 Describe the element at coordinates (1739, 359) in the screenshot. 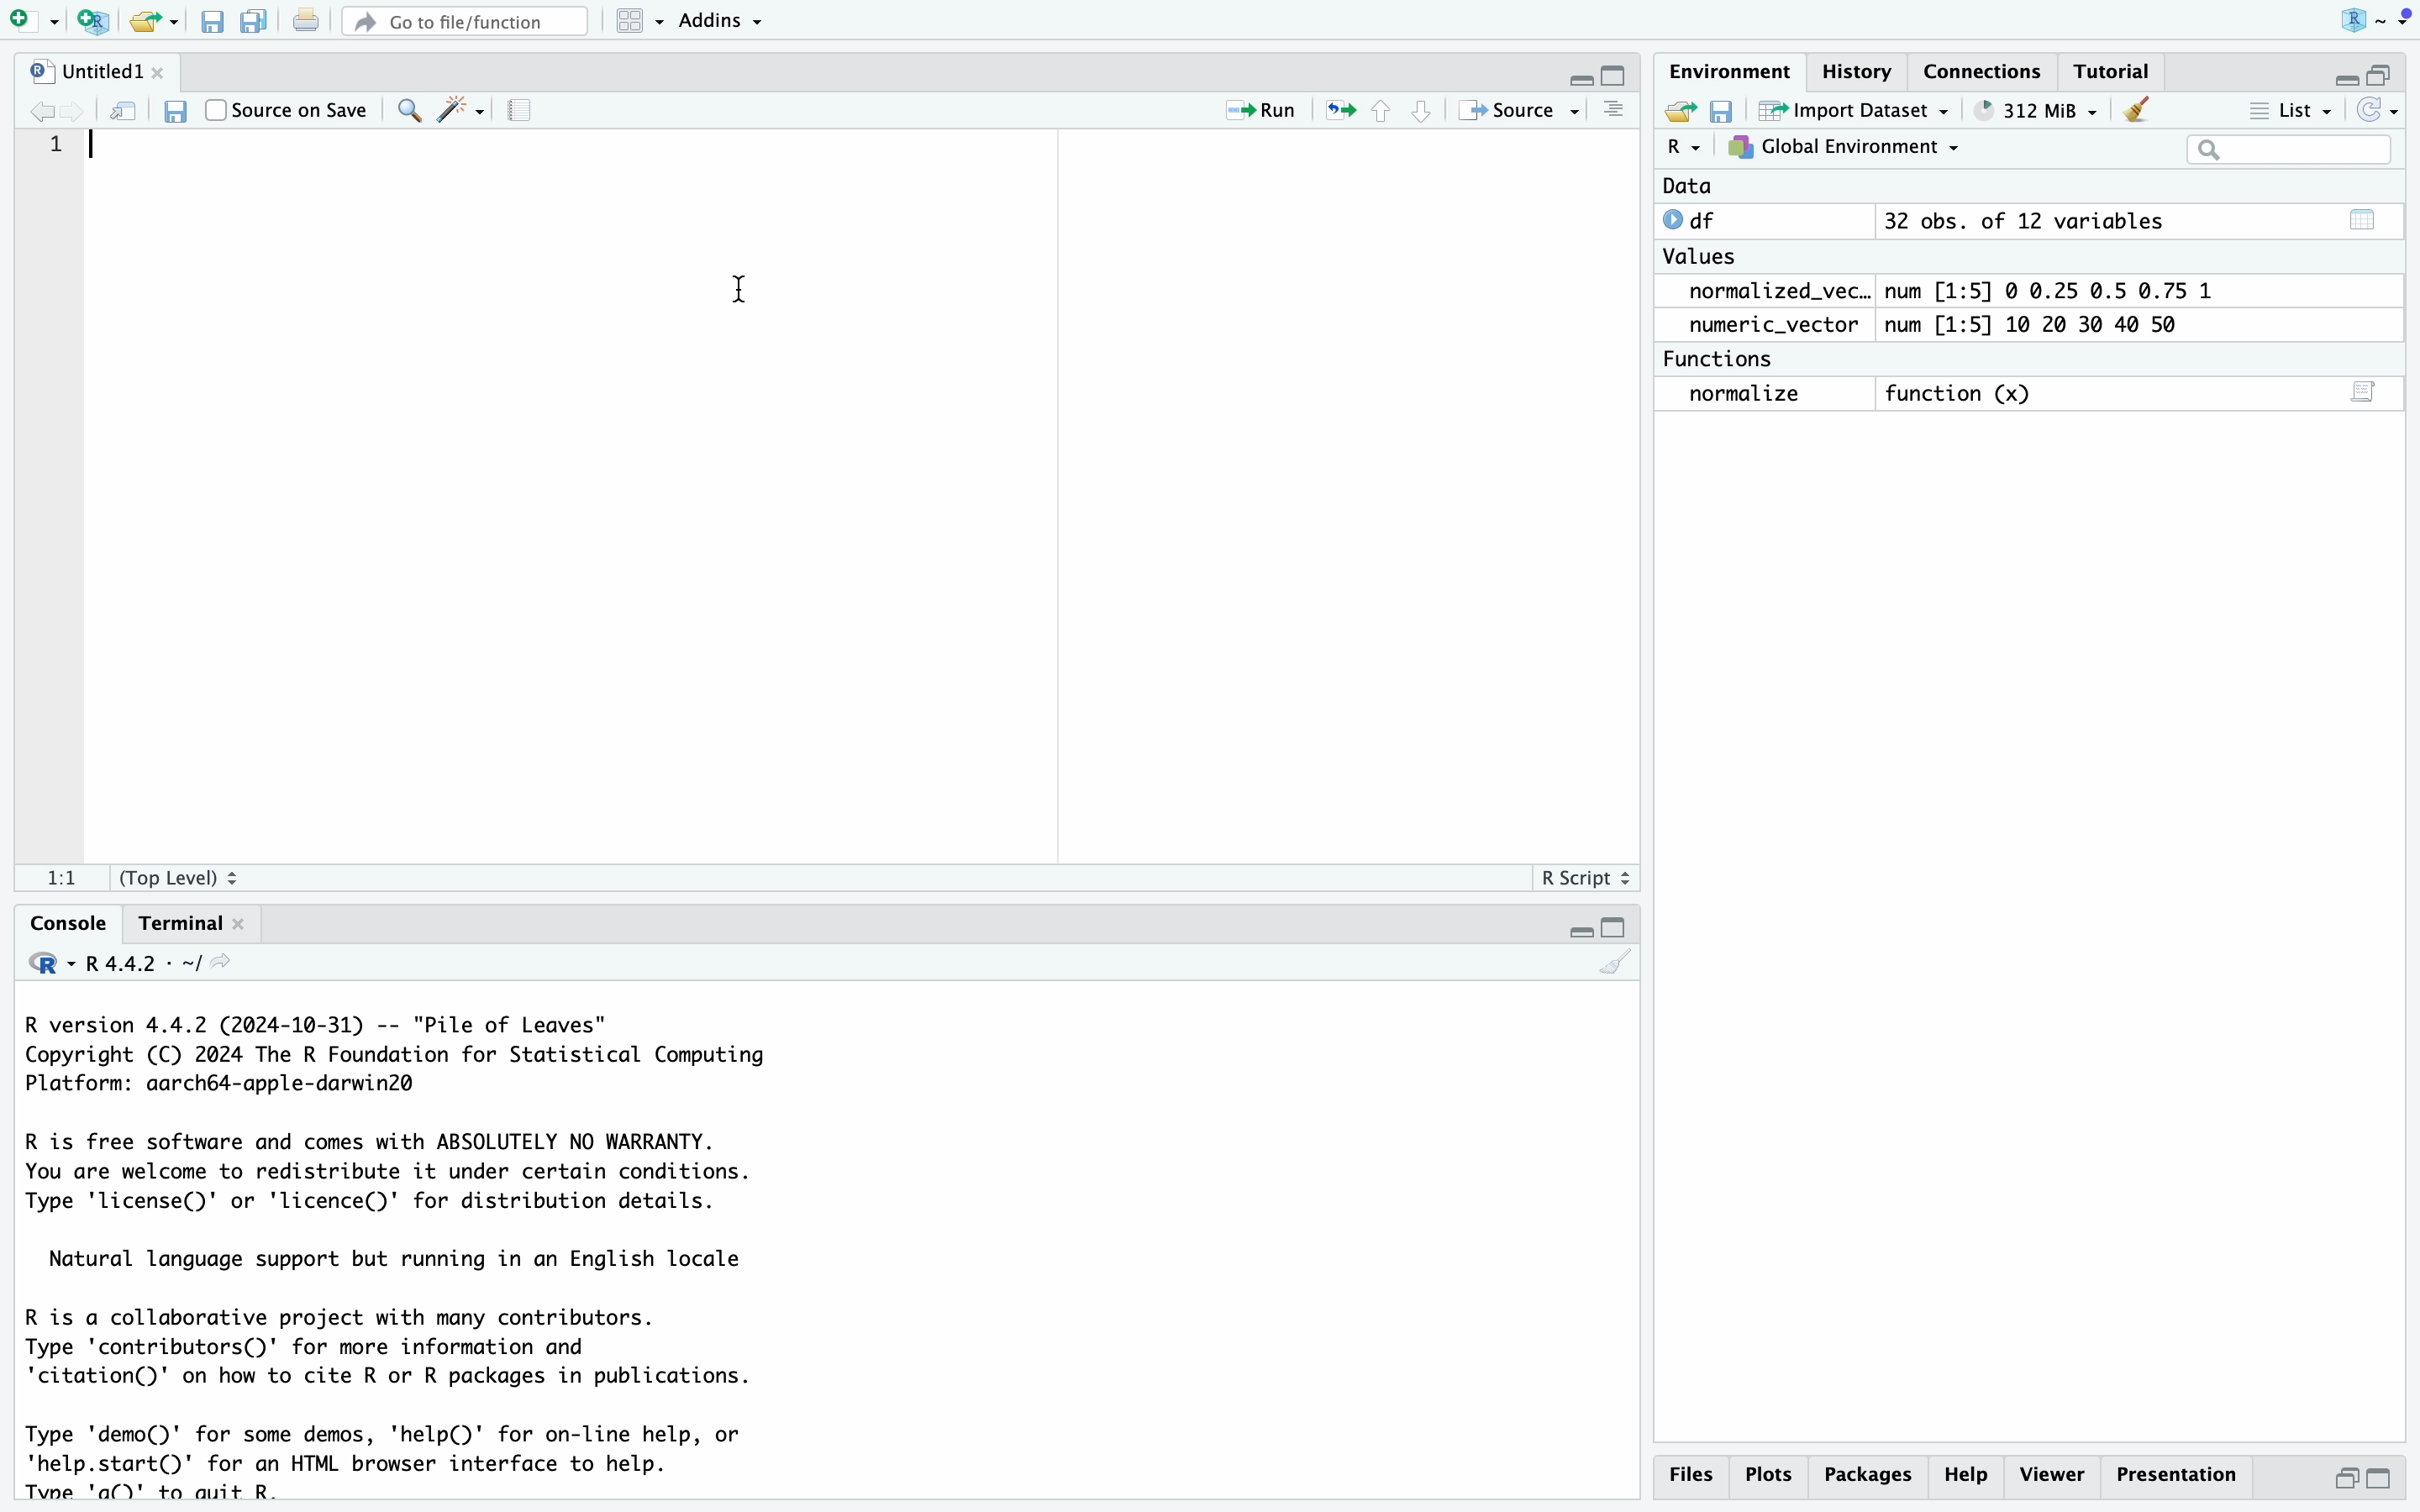

I see `Functions` at that location.